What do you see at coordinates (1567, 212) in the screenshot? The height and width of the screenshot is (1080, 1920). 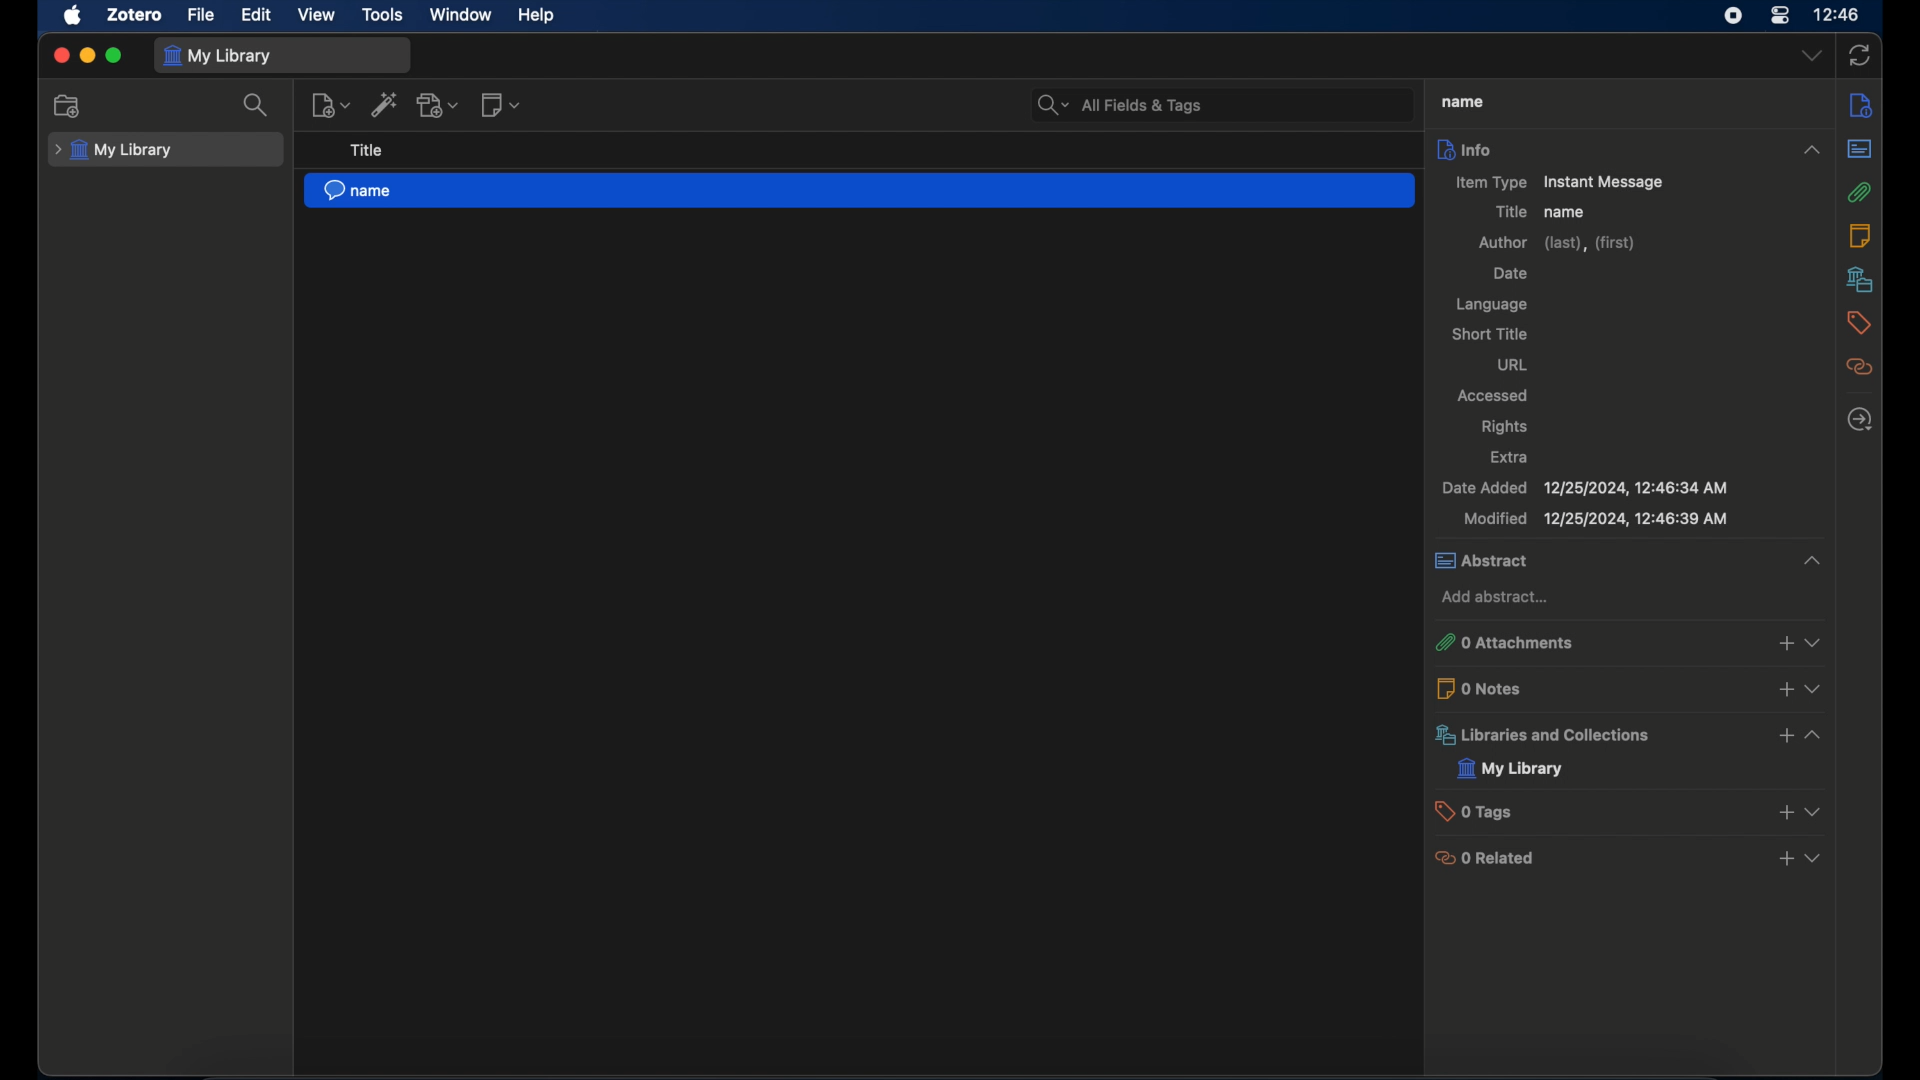 I see `name` at bounding box center [1567, 212].